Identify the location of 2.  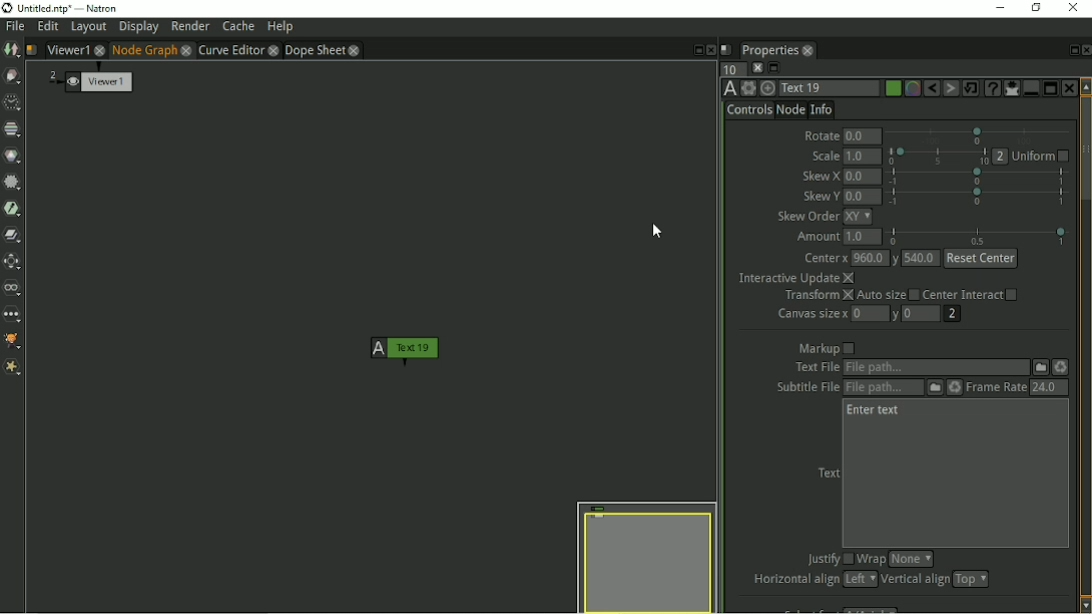
(52, 75).